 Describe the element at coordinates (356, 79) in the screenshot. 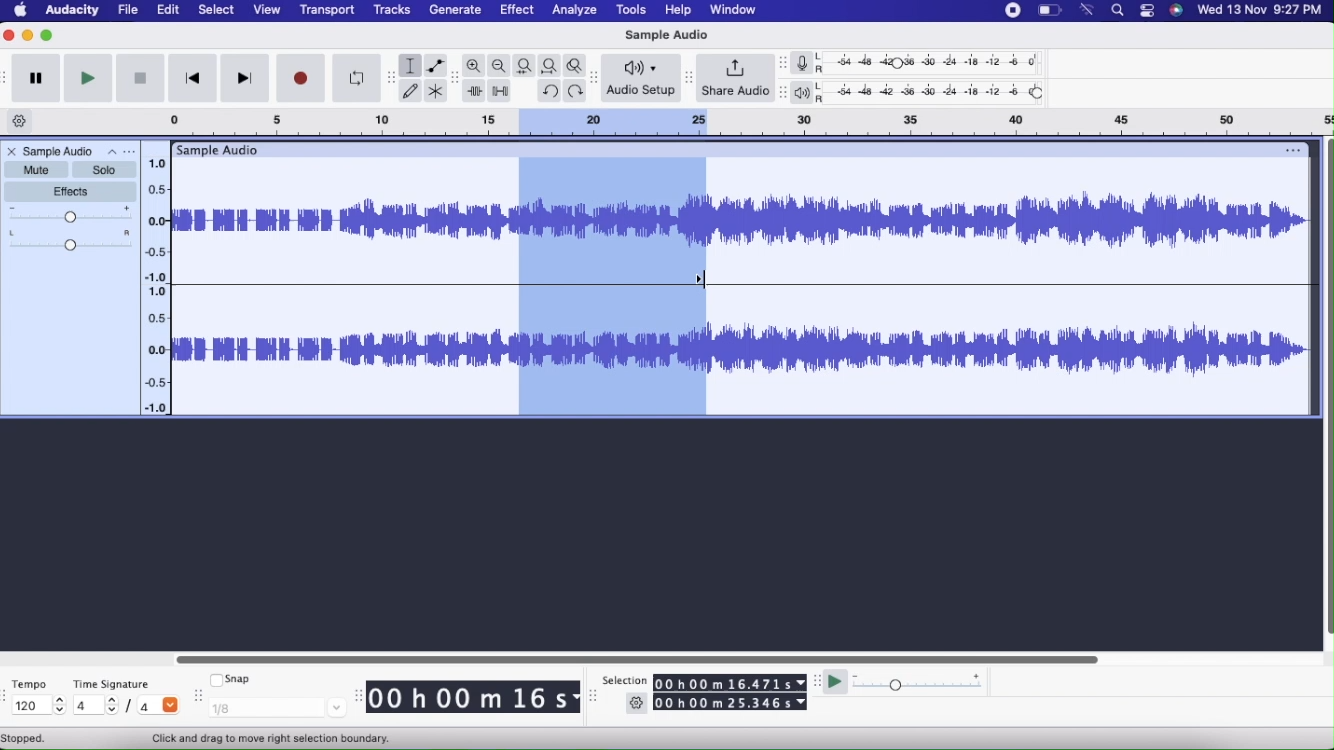

I see `Enable Looping` at that location.